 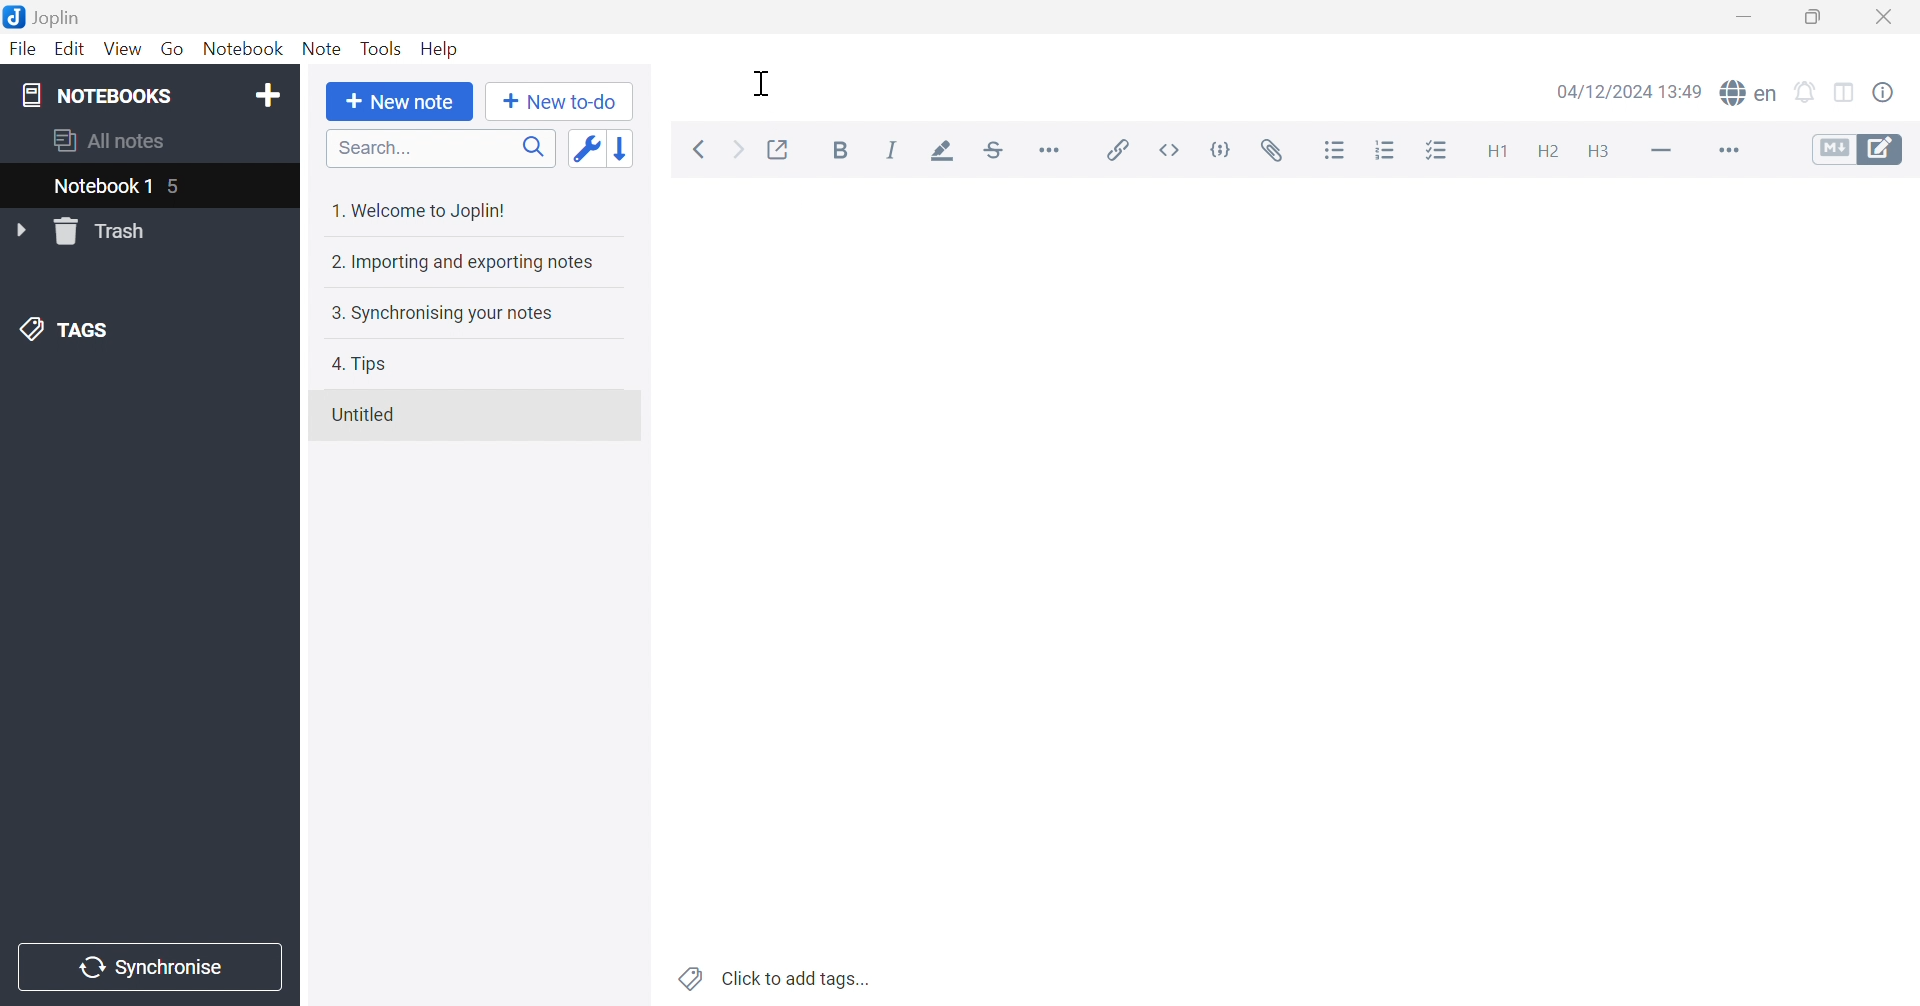 I want to click on Back, so click(x=701, y=151).